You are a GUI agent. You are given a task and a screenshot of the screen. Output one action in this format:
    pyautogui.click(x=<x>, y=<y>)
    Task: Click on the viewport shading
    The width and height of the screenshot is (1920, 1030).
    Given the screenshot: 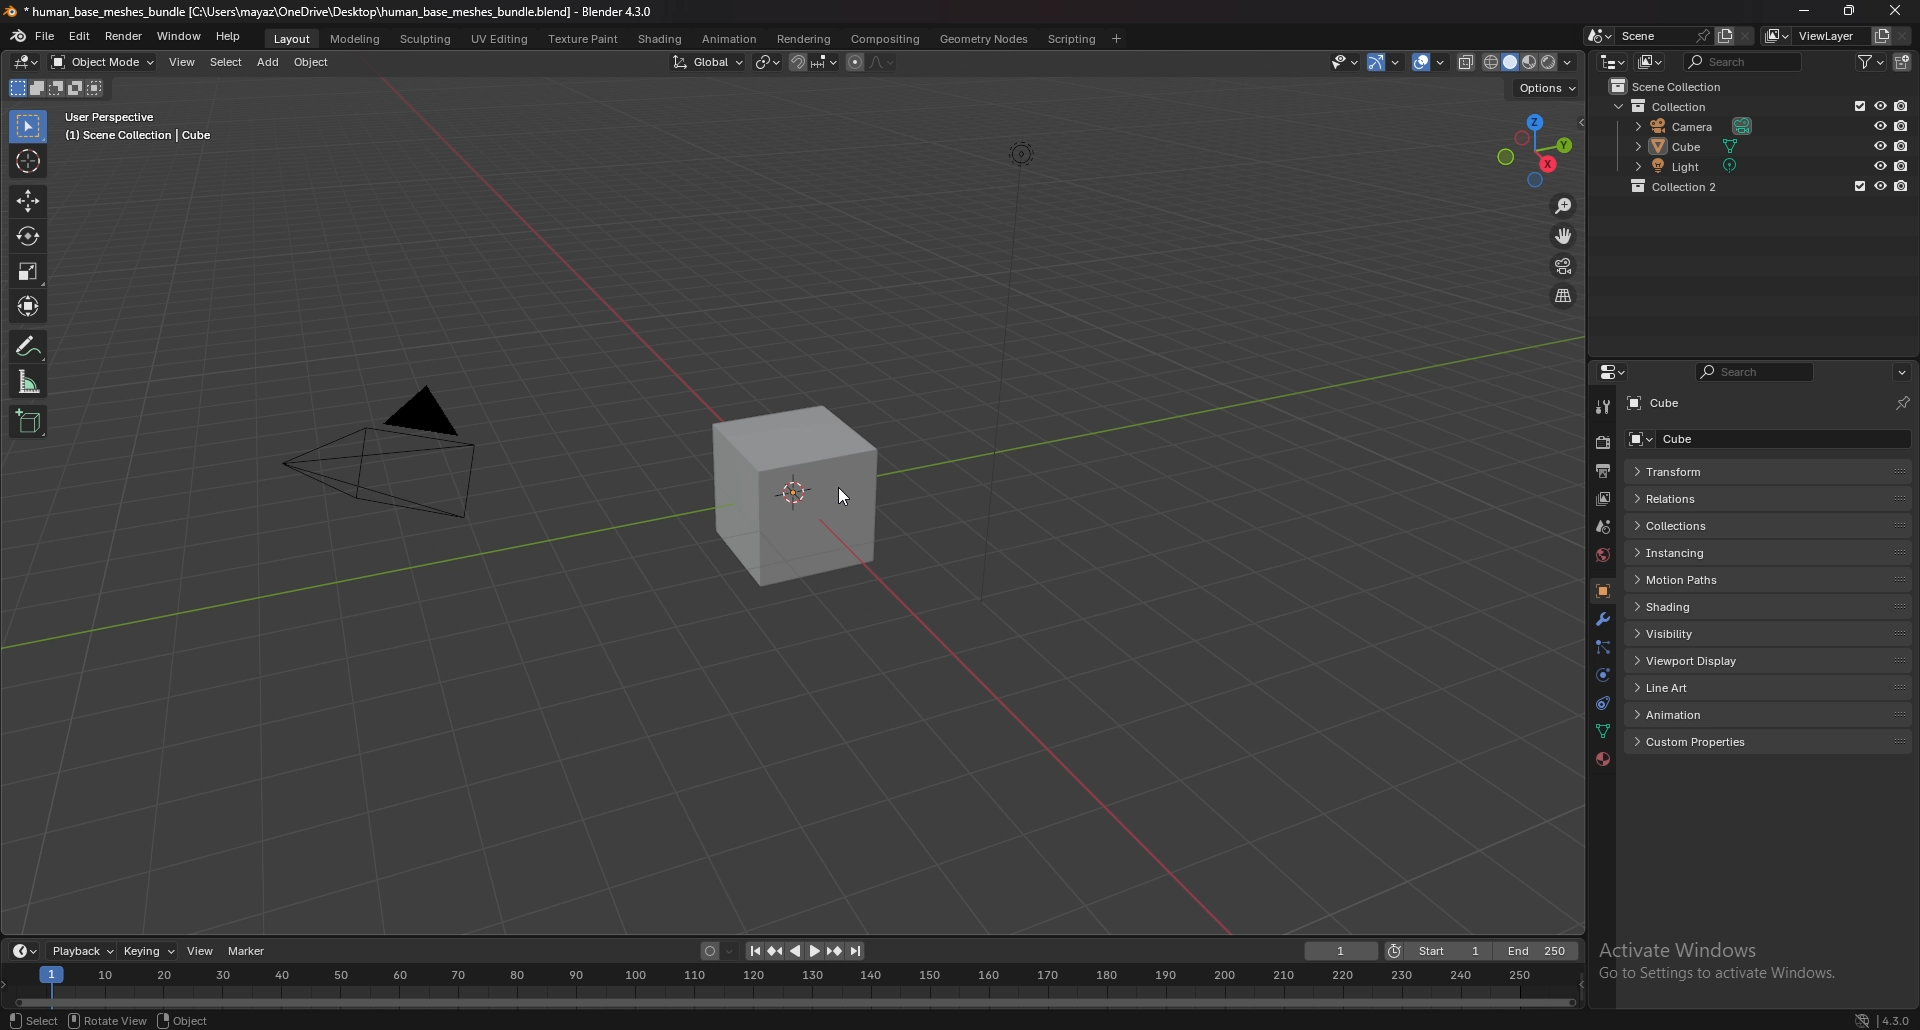 What is the action you would take?
    pyautogui.click(x=1519, y=61)
    